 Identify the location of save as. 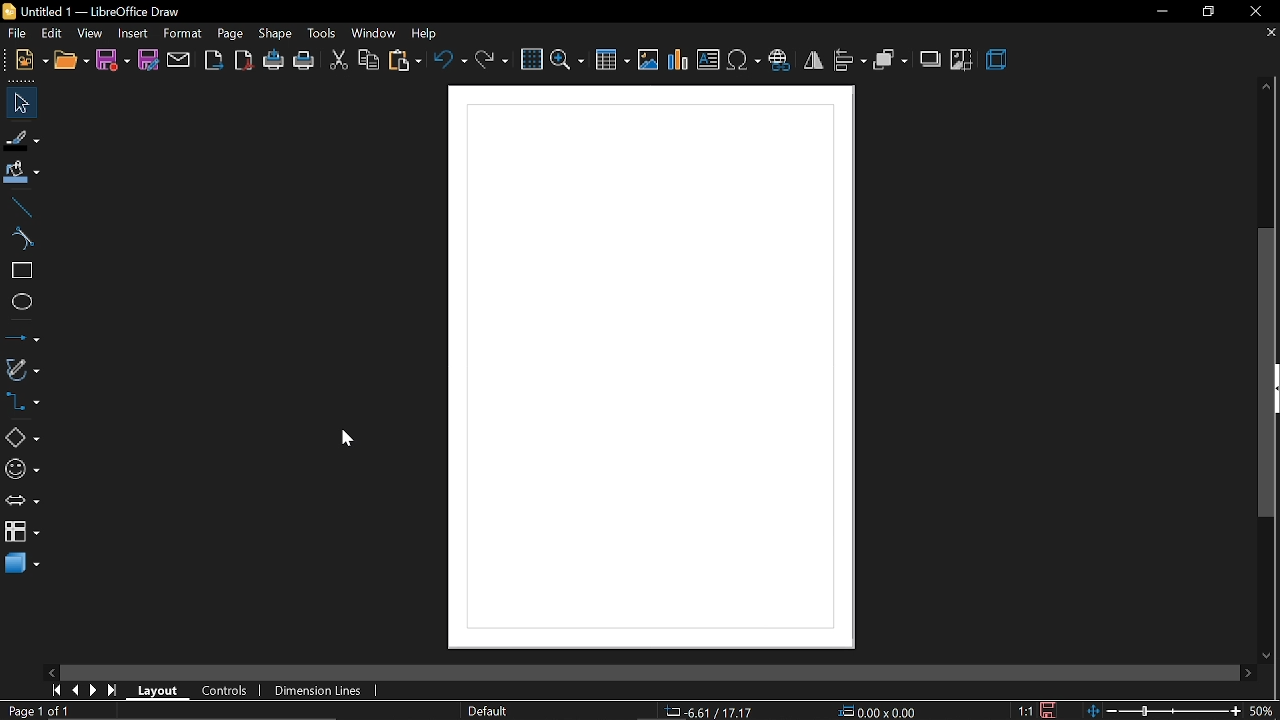
(150, 59).